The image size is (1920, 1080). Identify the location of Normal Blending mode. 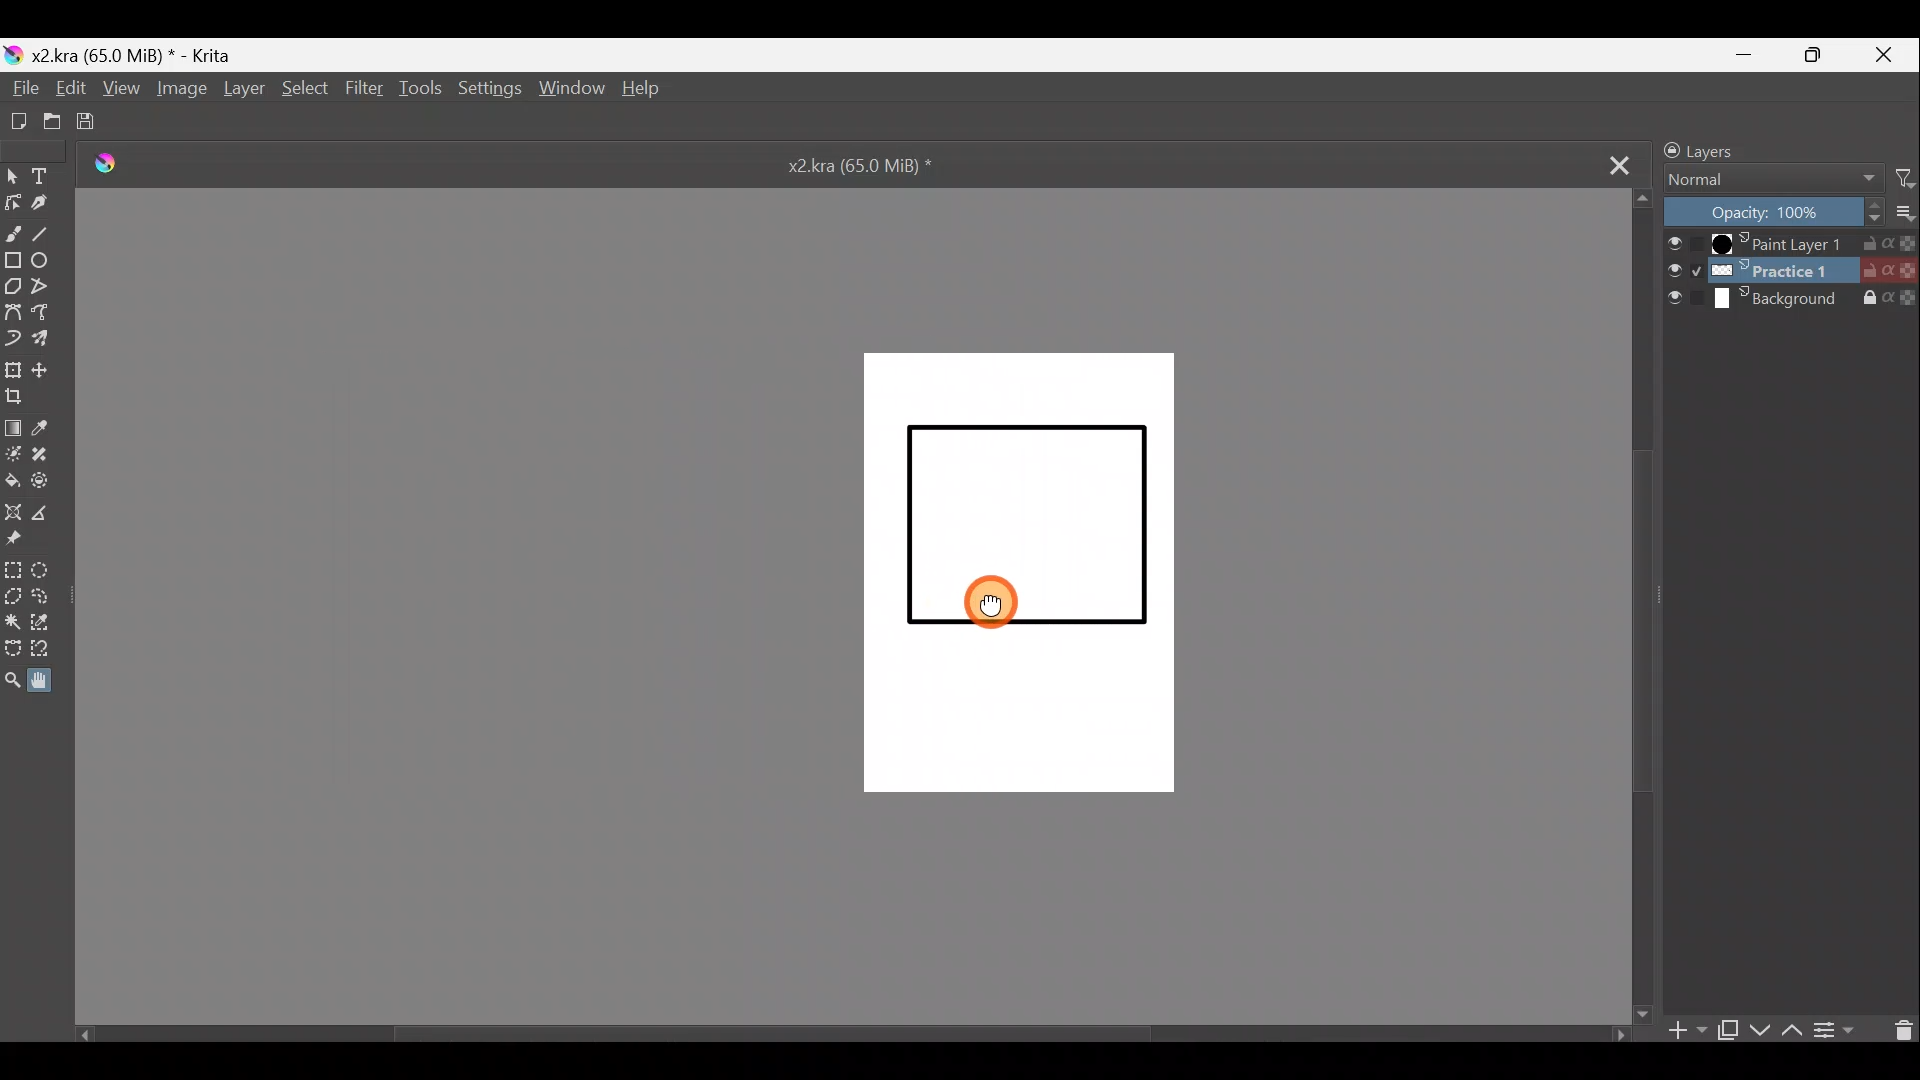
(1763, 180).